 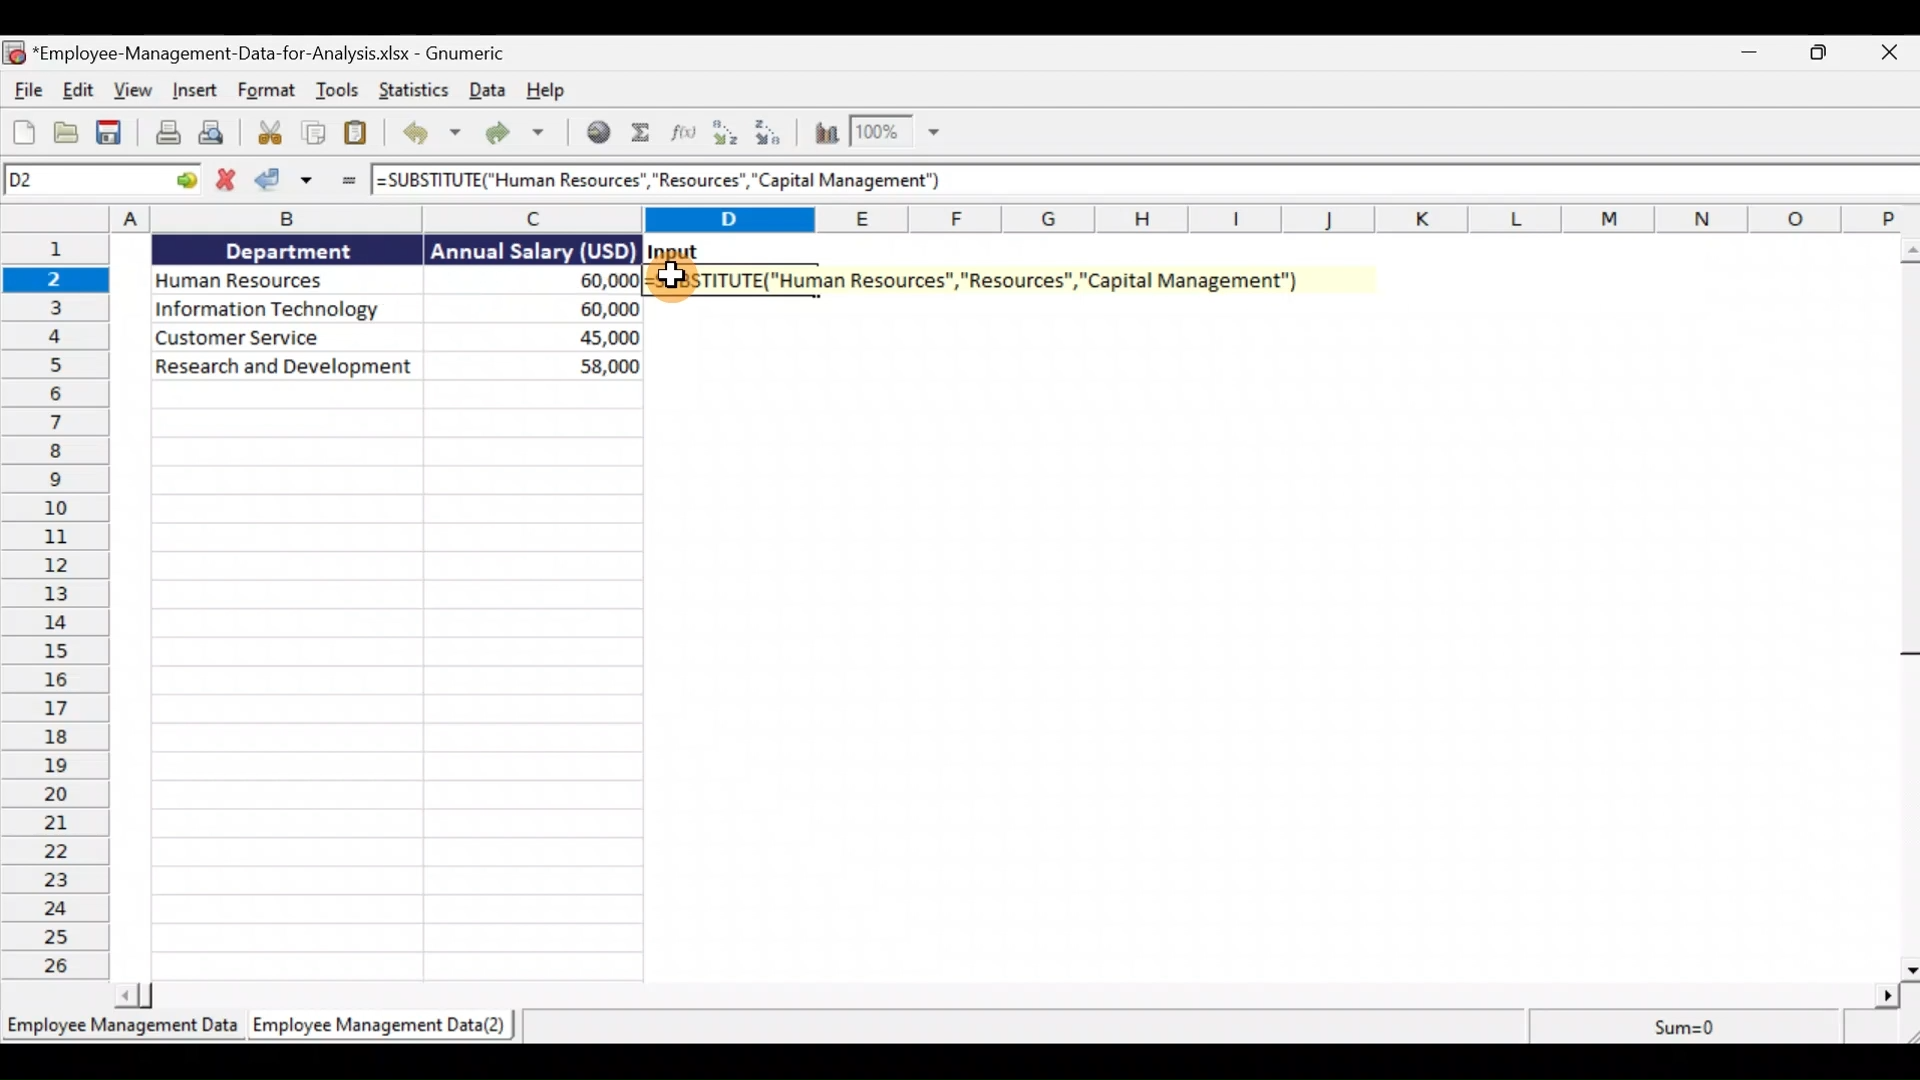 What do you see at coordinates (356, 133) in the screenshot?
I see `Paste clipboard` at bounding box center [356, 133].